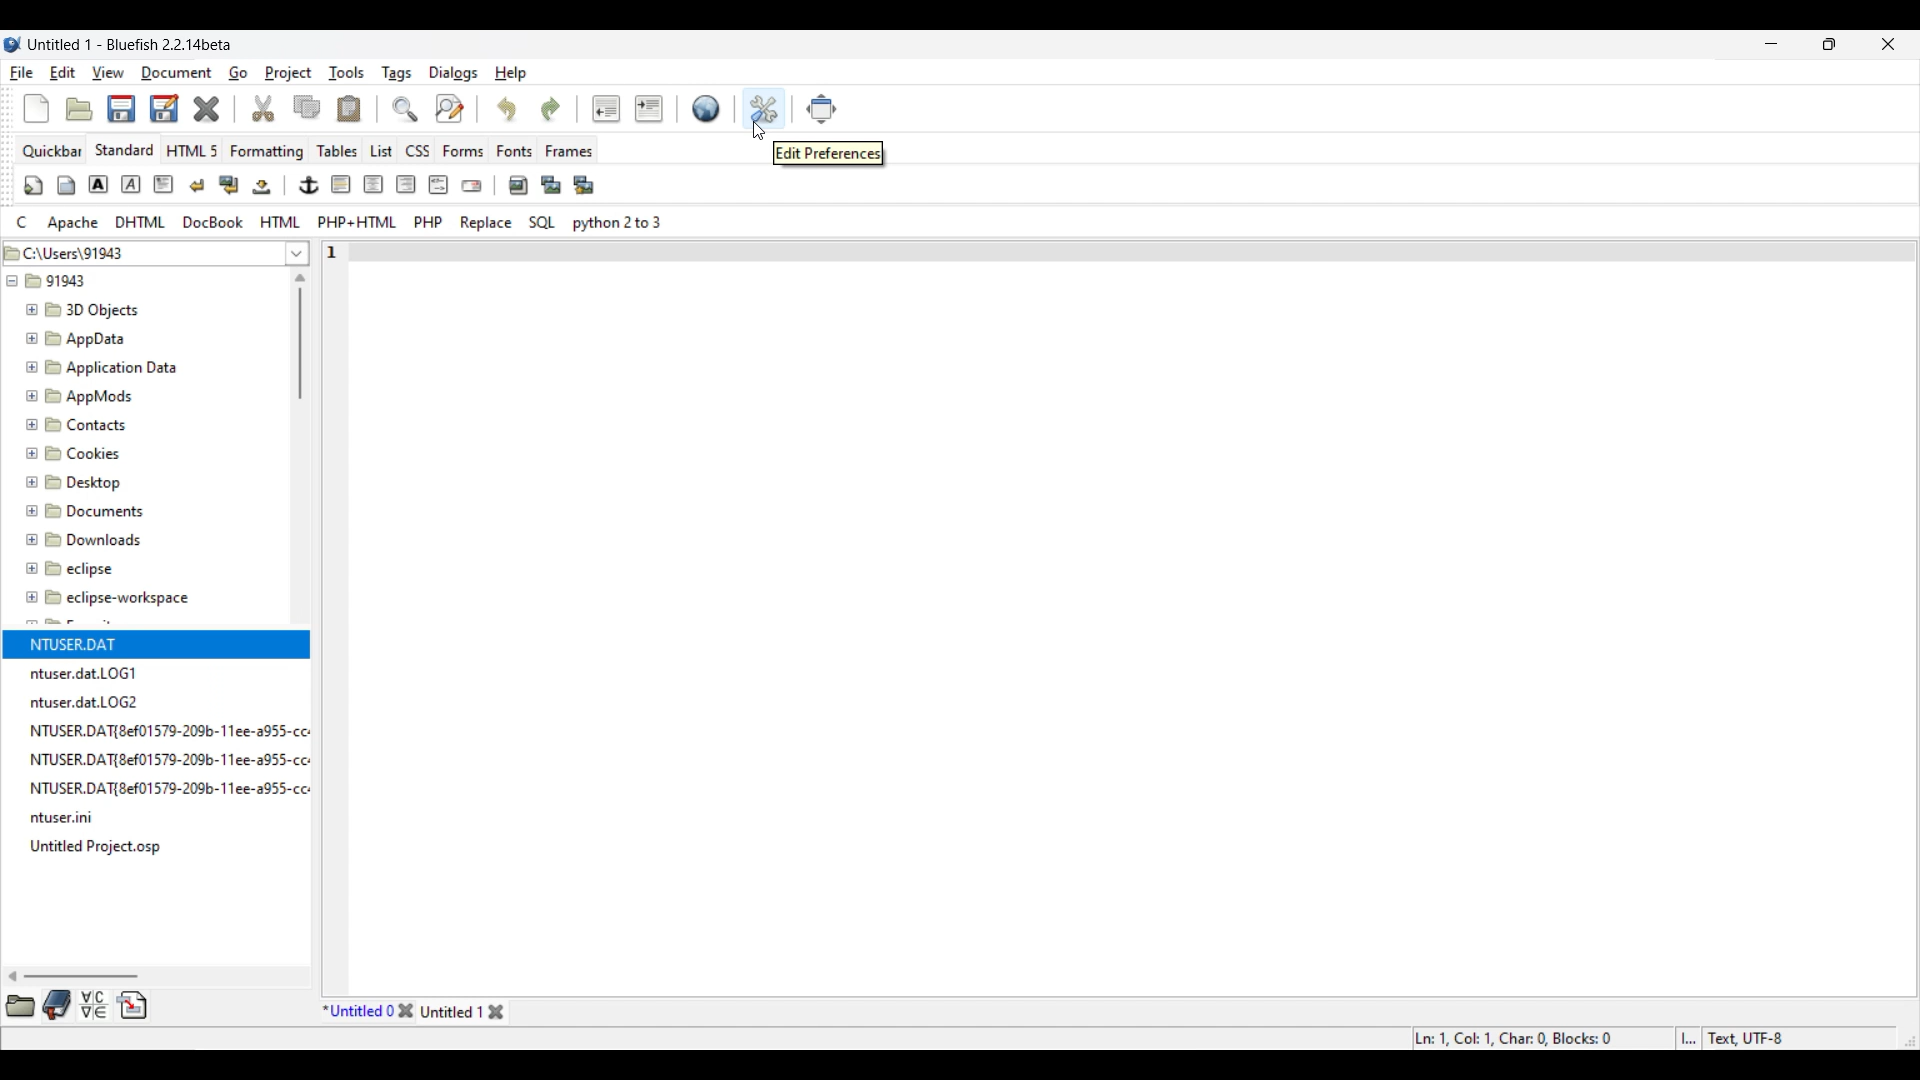  What do you see at coordinates (81, 643) in the screenshot?
I see `NTUSER.DAT` at bounding box center [81, 643].